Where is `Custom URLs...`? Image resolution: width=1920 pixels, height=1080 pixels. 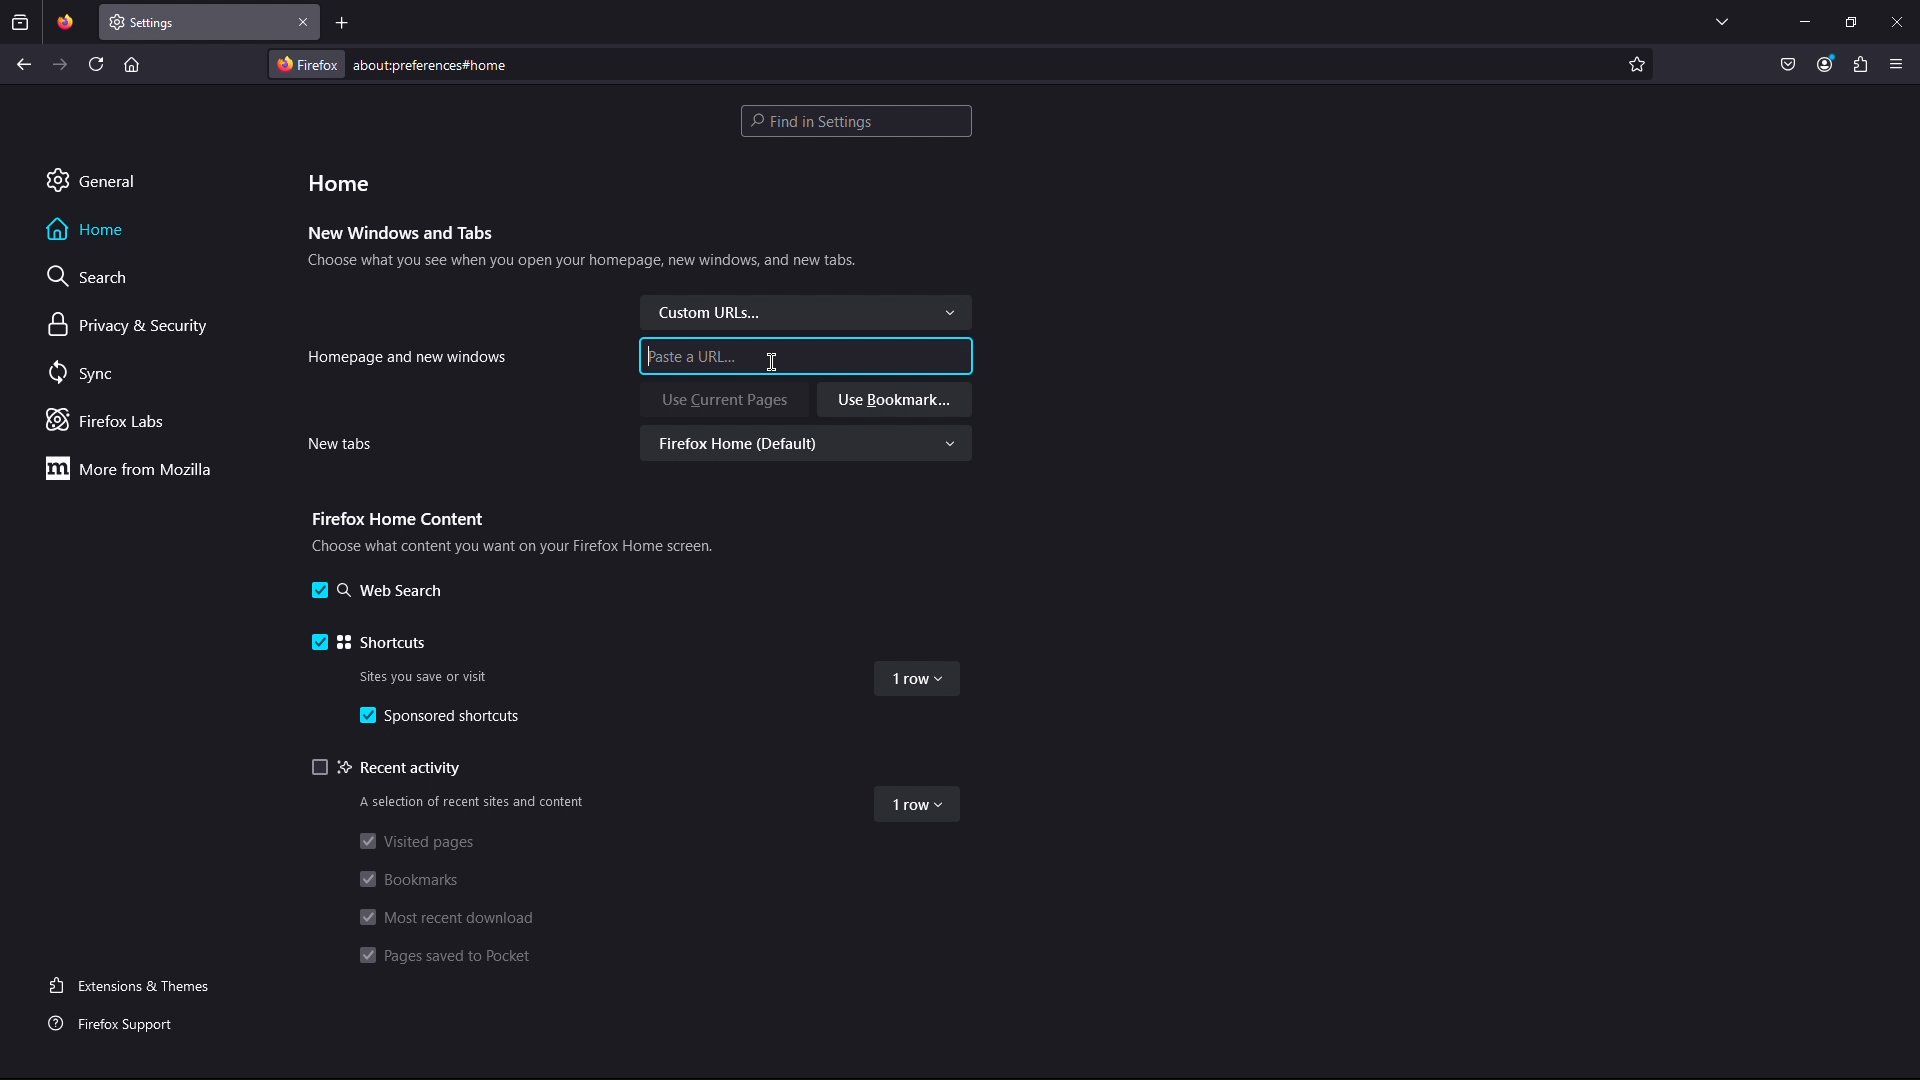
Custom URLs... is located at coordinates (805, 312).